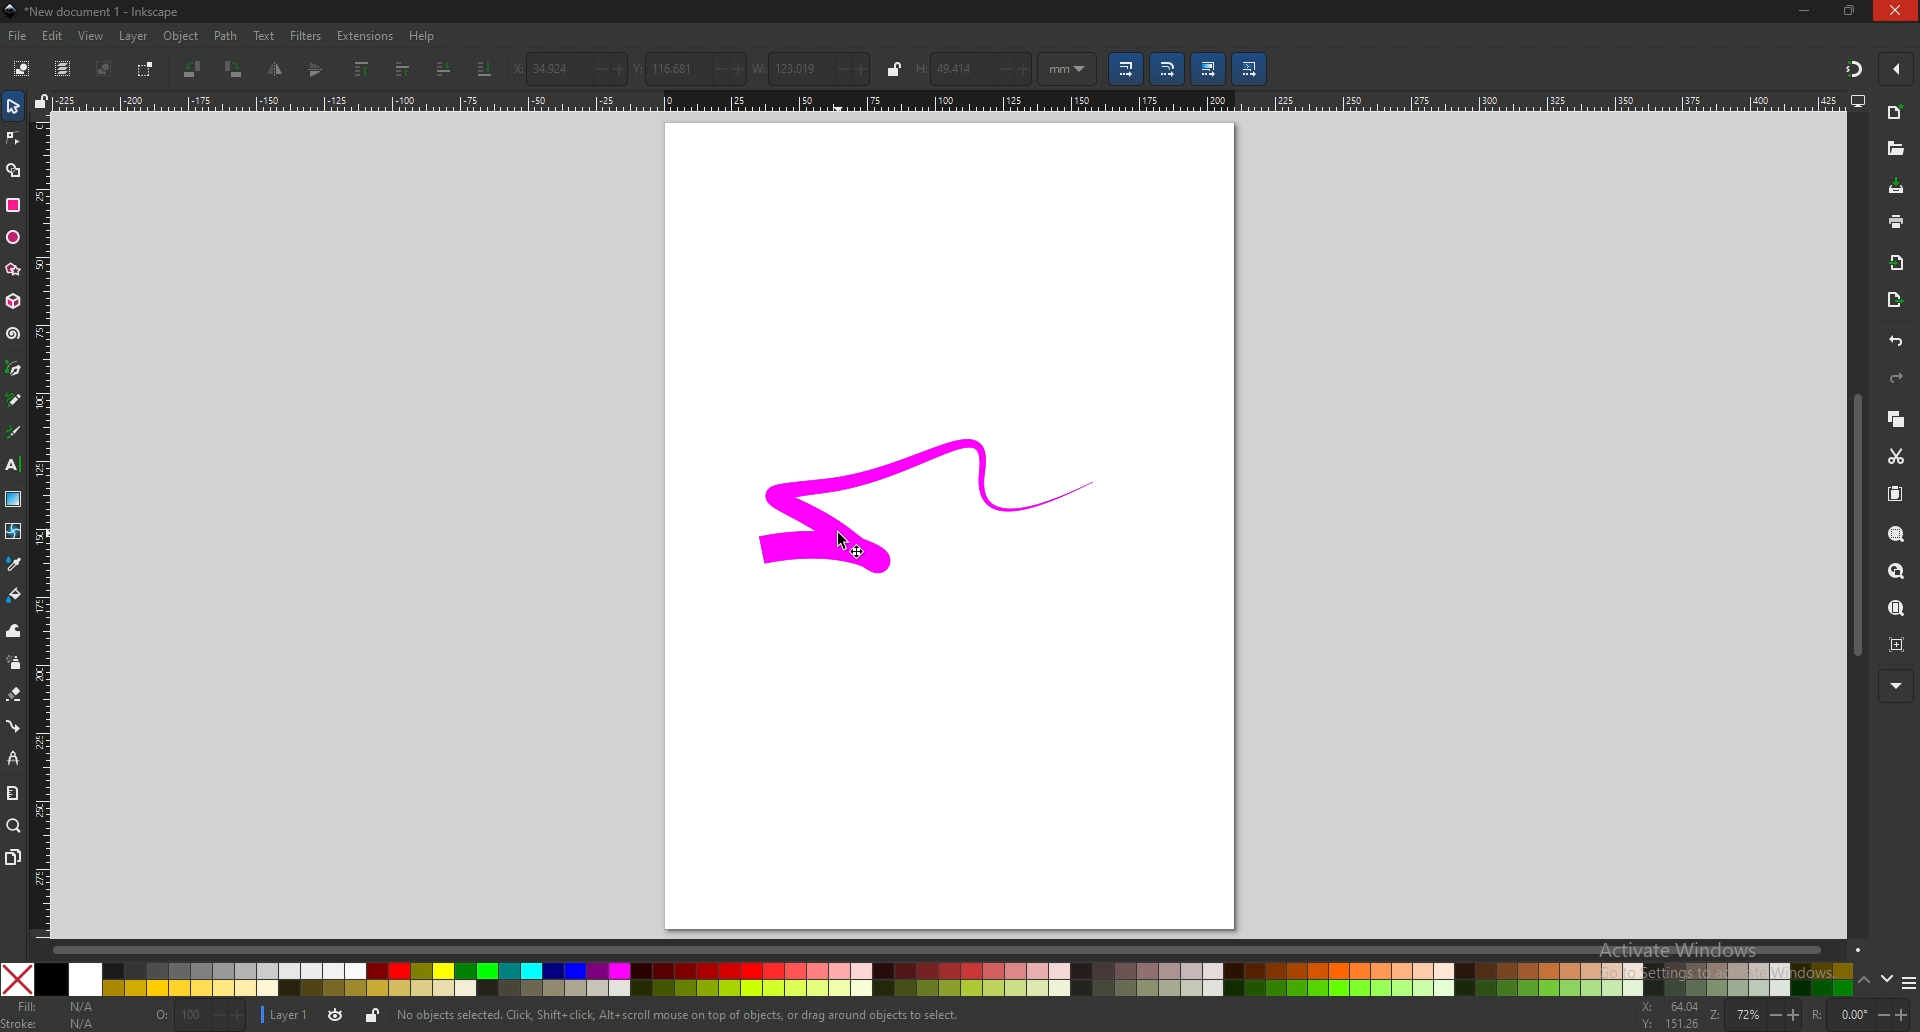 Image resolution: width=1920 pixels, height=1032 pixels. What do you see at coordinates (1896, 419) in the screenshot?
I see `copy` at bounding box center [1896, 419].